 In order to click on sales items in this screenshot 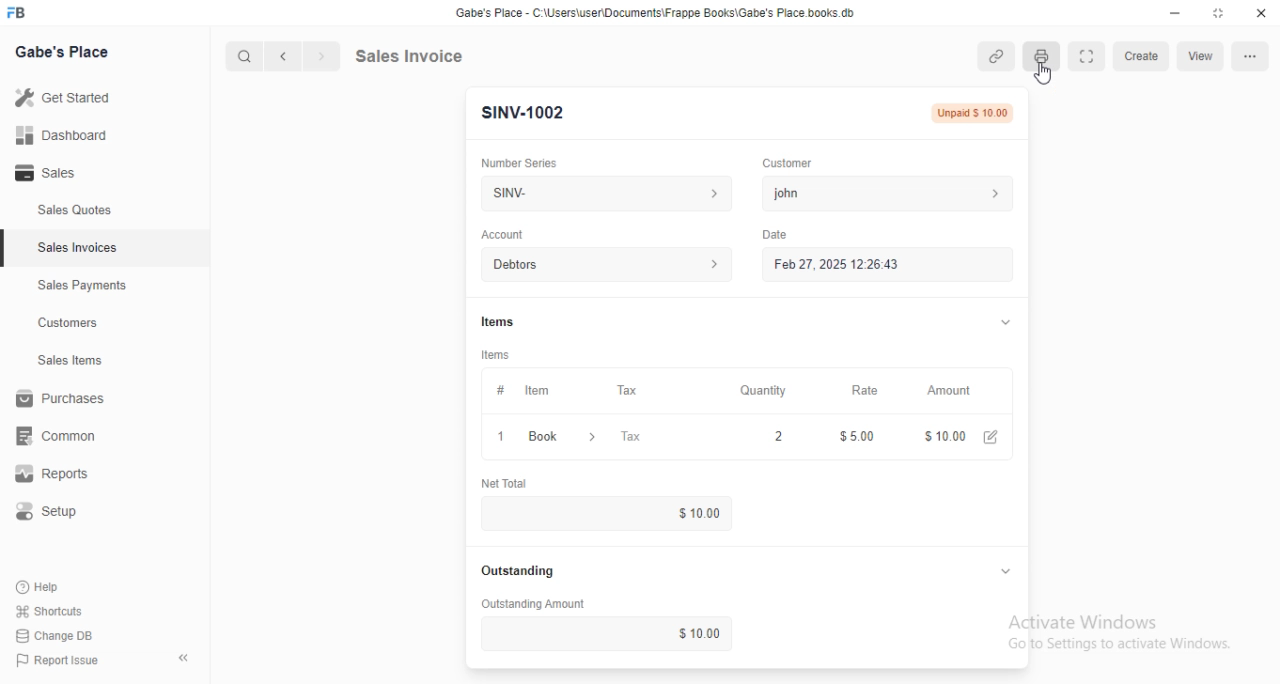, I will do `click(69, 360)`.